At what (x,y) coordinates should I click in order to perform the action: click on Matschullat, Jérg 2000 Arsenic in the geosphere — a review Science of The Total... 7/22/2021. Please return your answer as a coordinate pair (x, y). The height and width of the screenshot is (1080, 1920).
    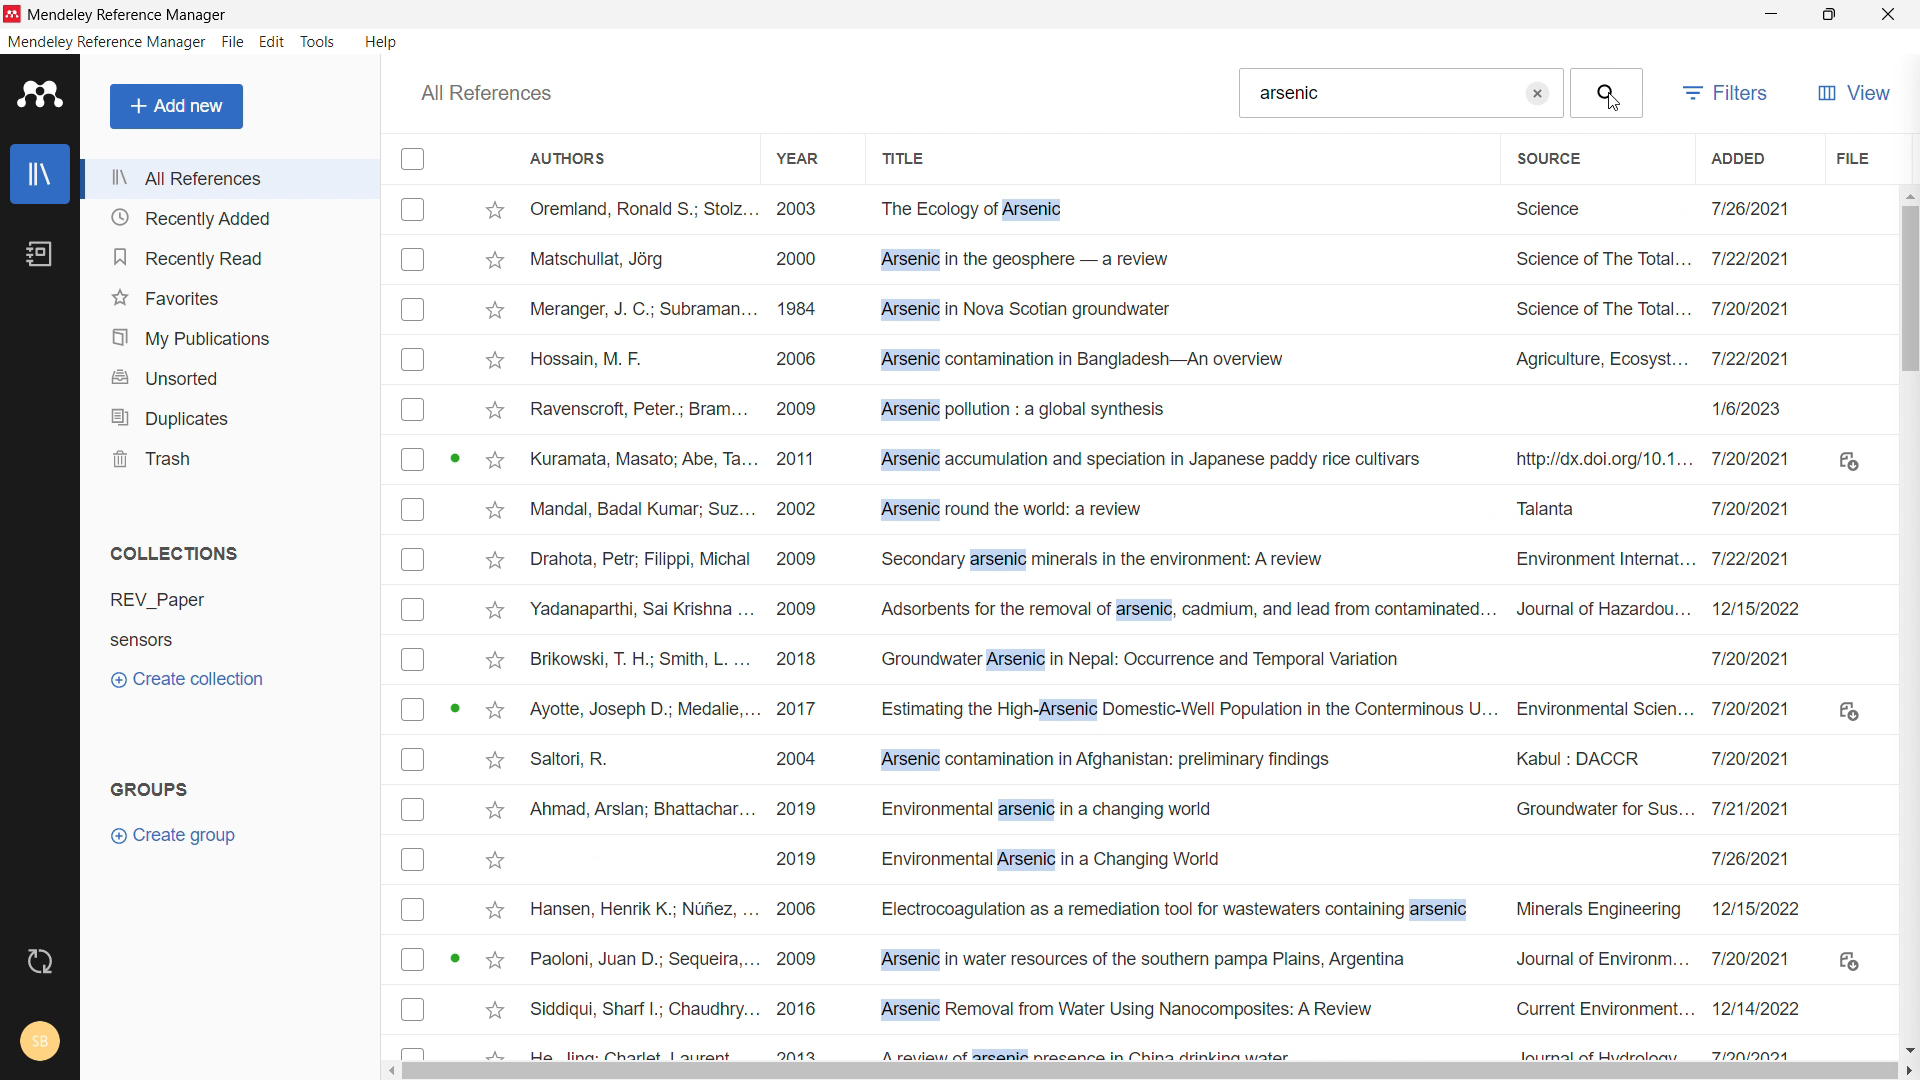
    Looking at the image, I should click on (1188, 258).